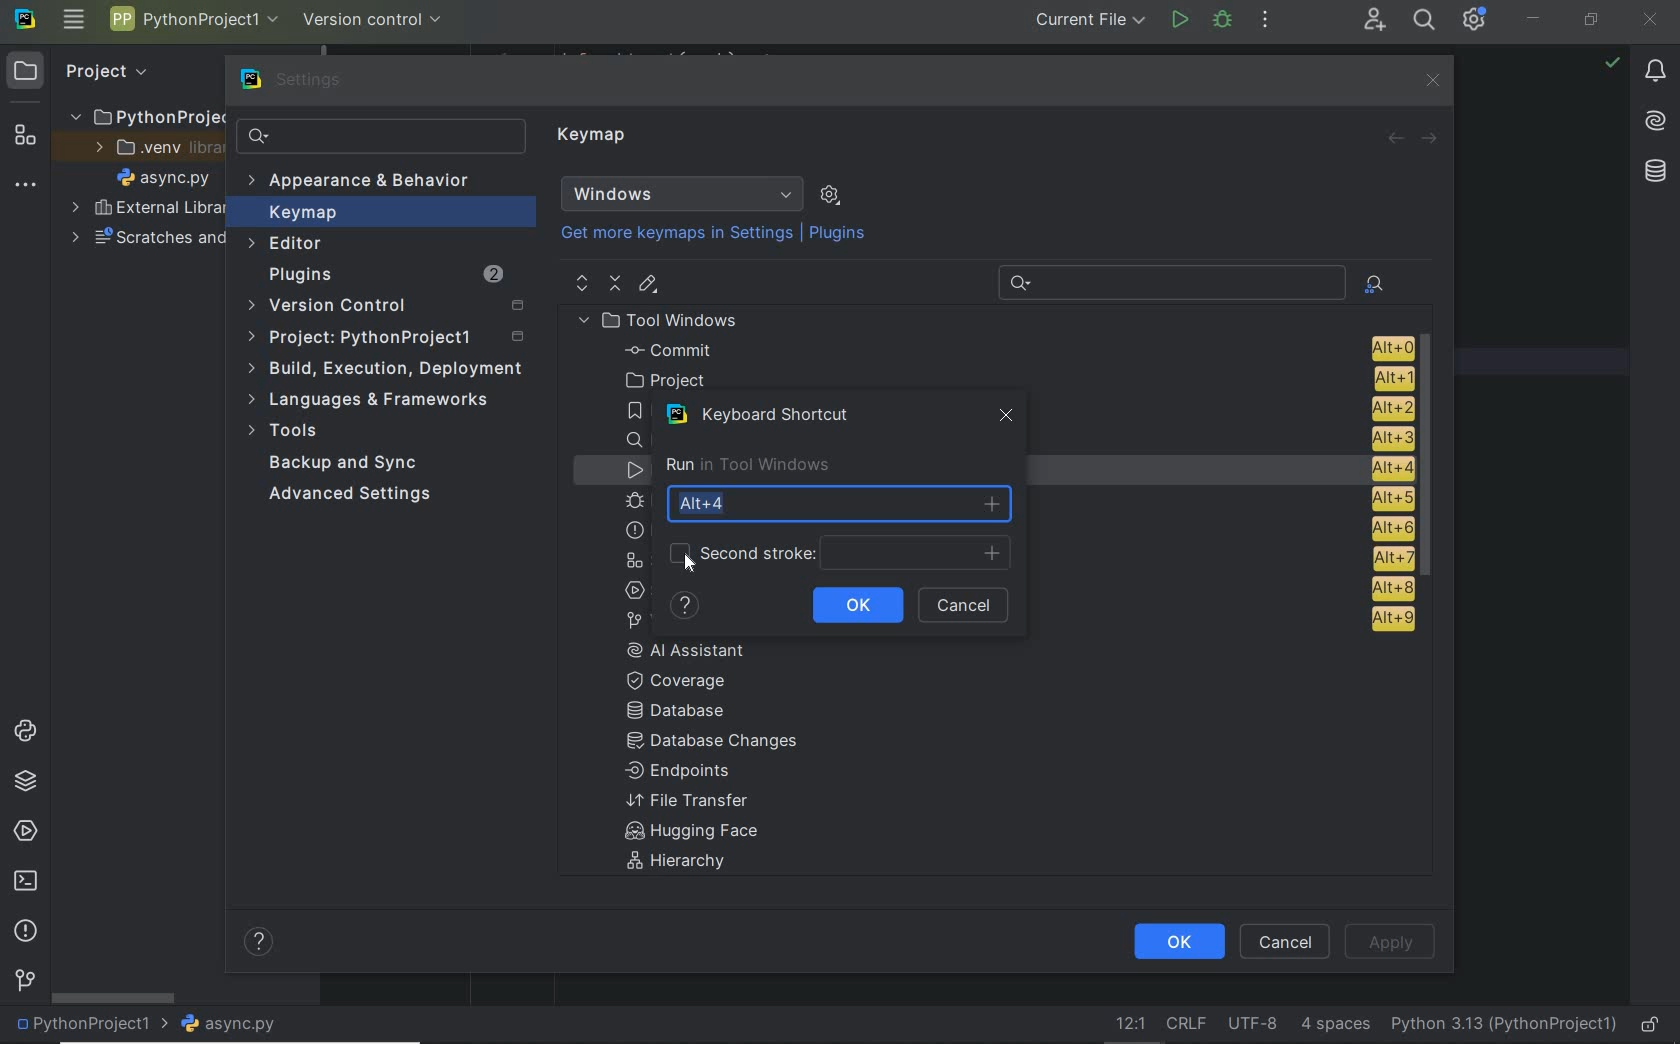  Describe the element at coordinates (1657, 123) in the screenshot. I see `AI Assistant` at that location.